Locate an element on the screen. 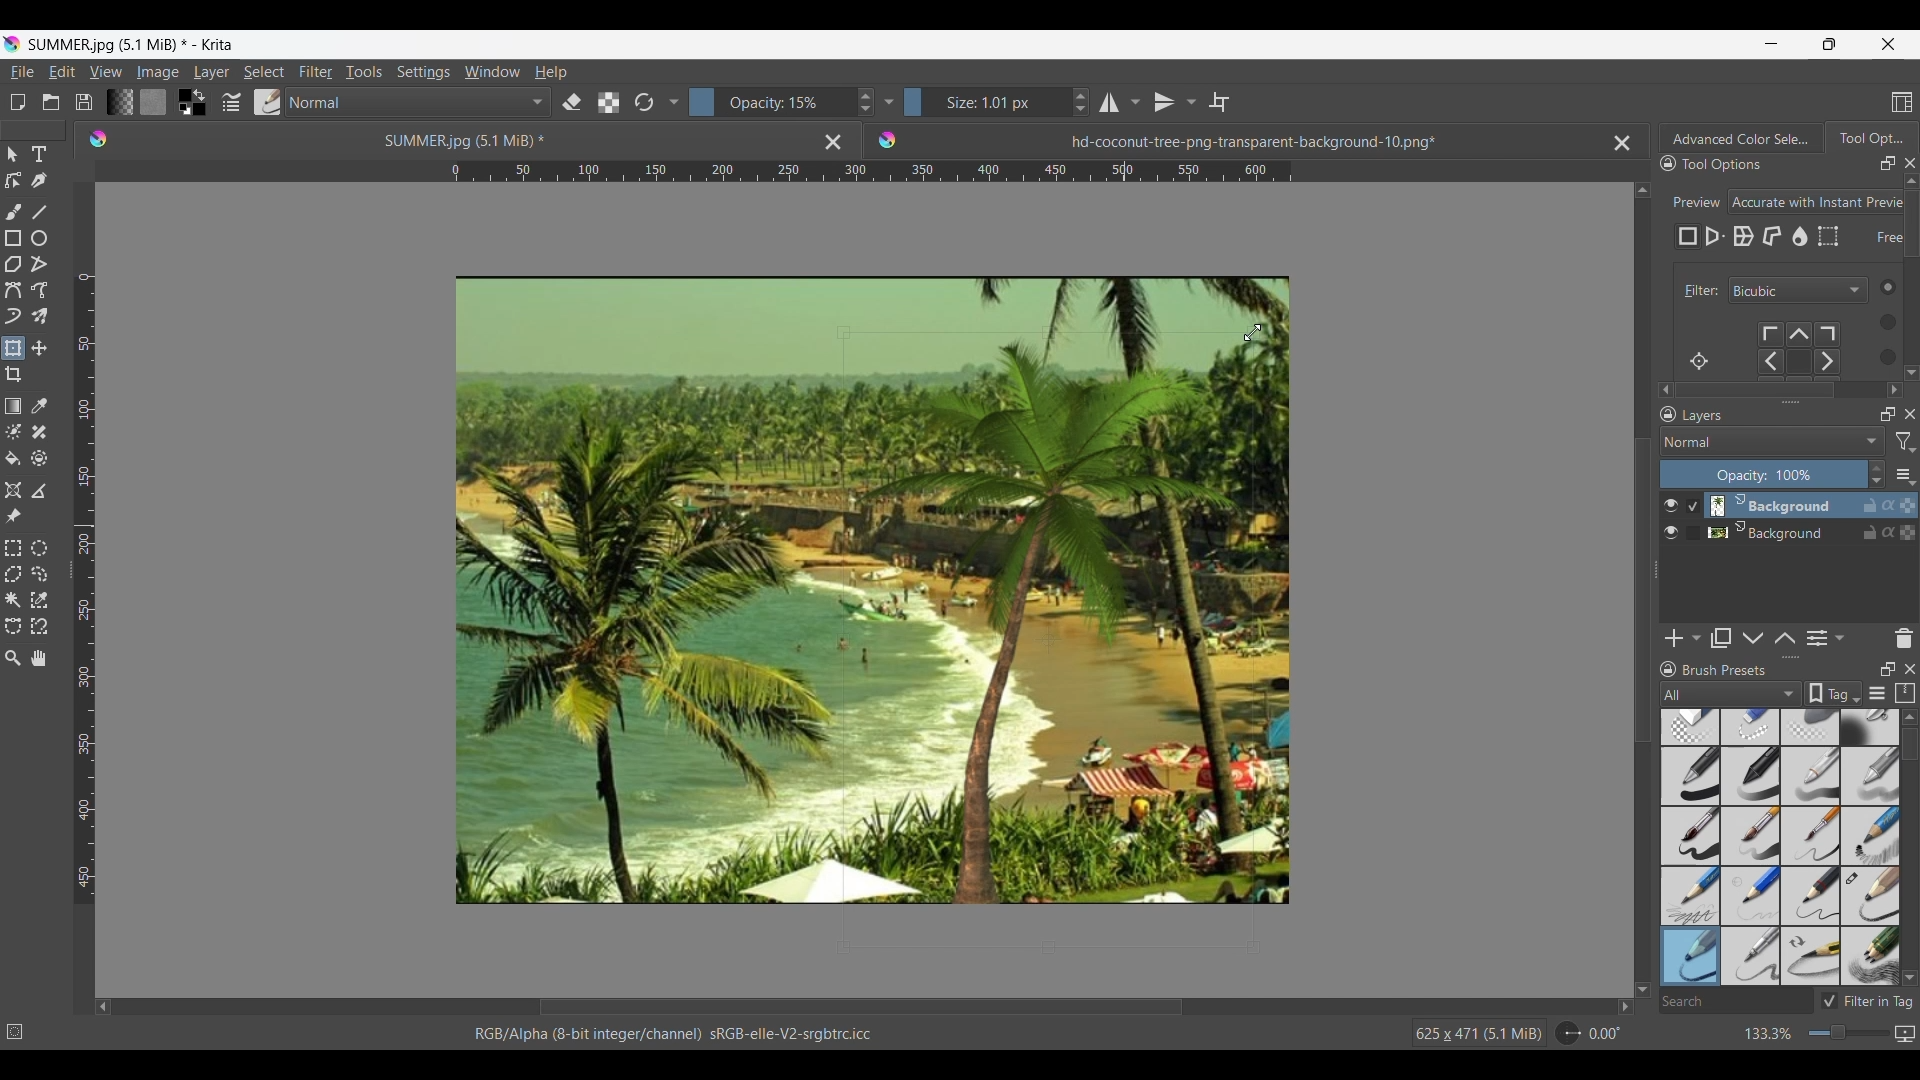 Image resolution: width=1920 pixels, height=1080 pixels. Expand/Collapse is located at coordinates (1657, 570).